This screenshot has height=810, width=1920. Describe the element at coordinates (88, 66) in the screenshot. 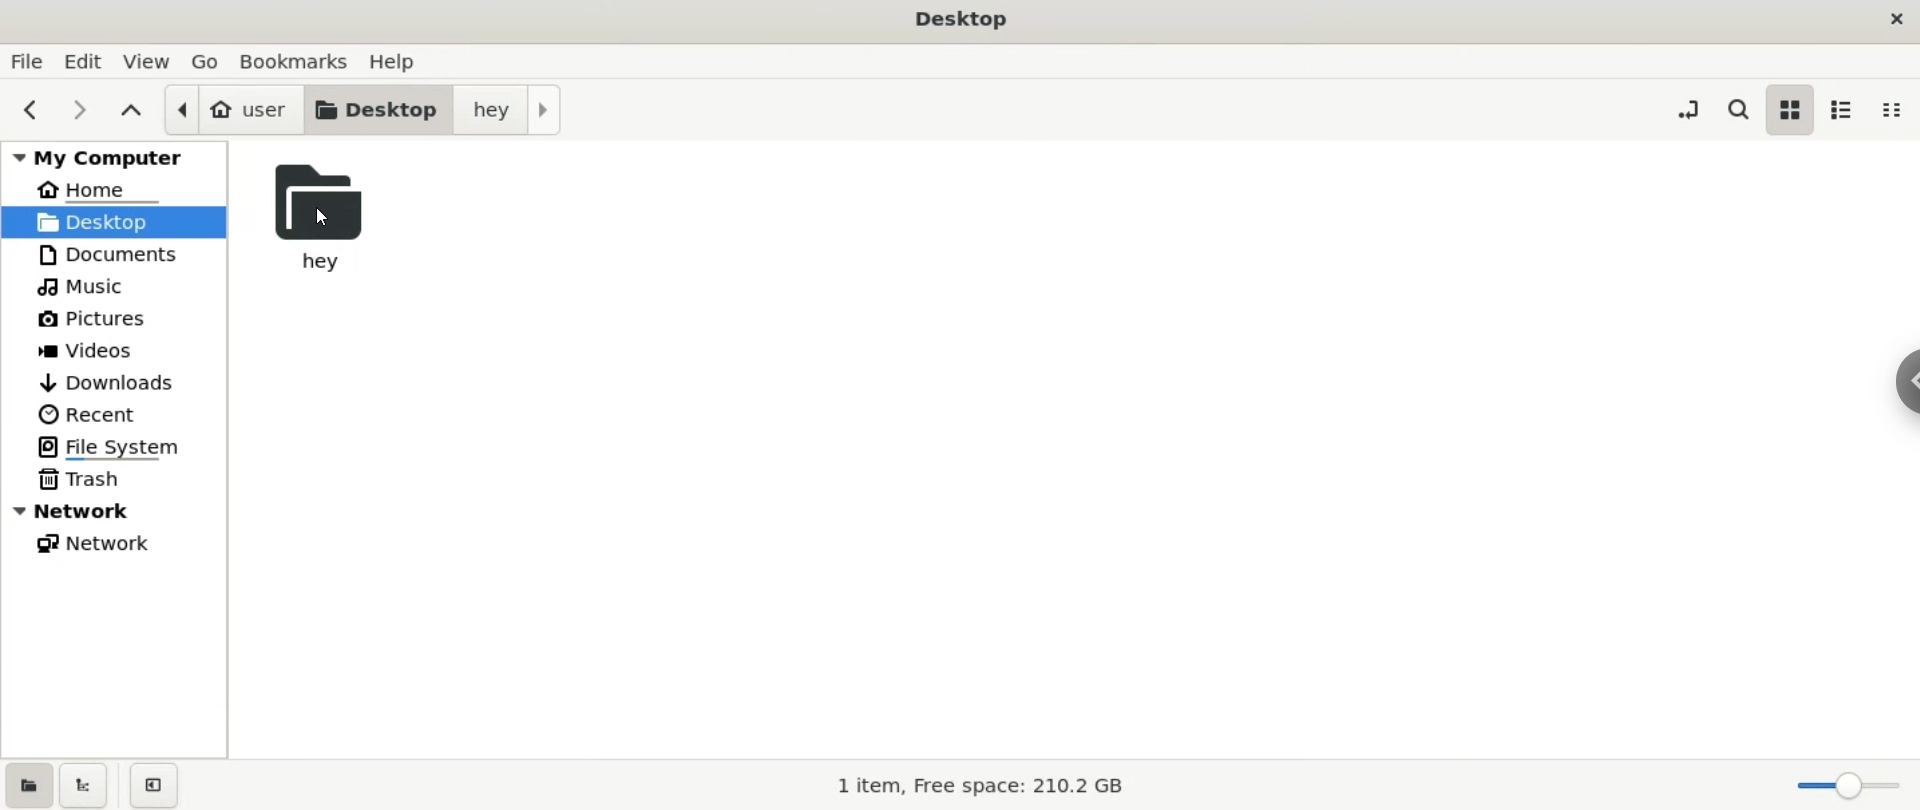

I see `edit` at that location.